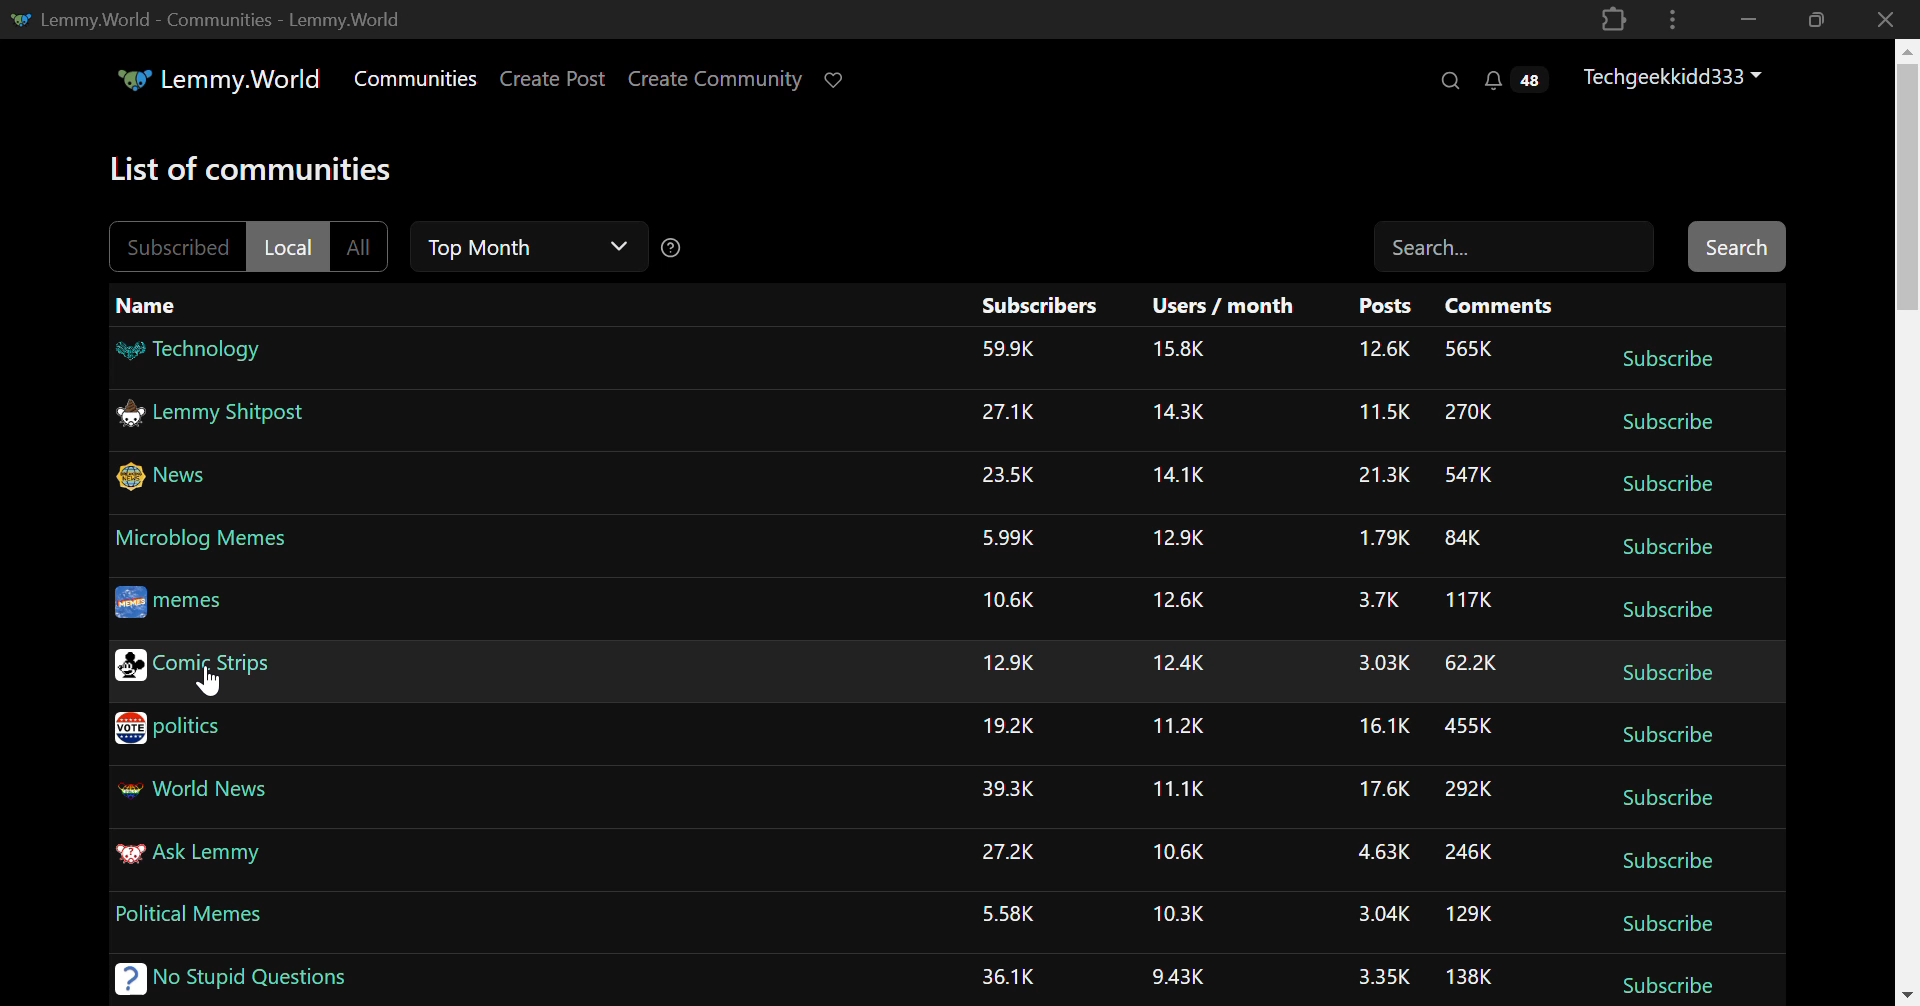  I want to click on Name, so click(173, 307).